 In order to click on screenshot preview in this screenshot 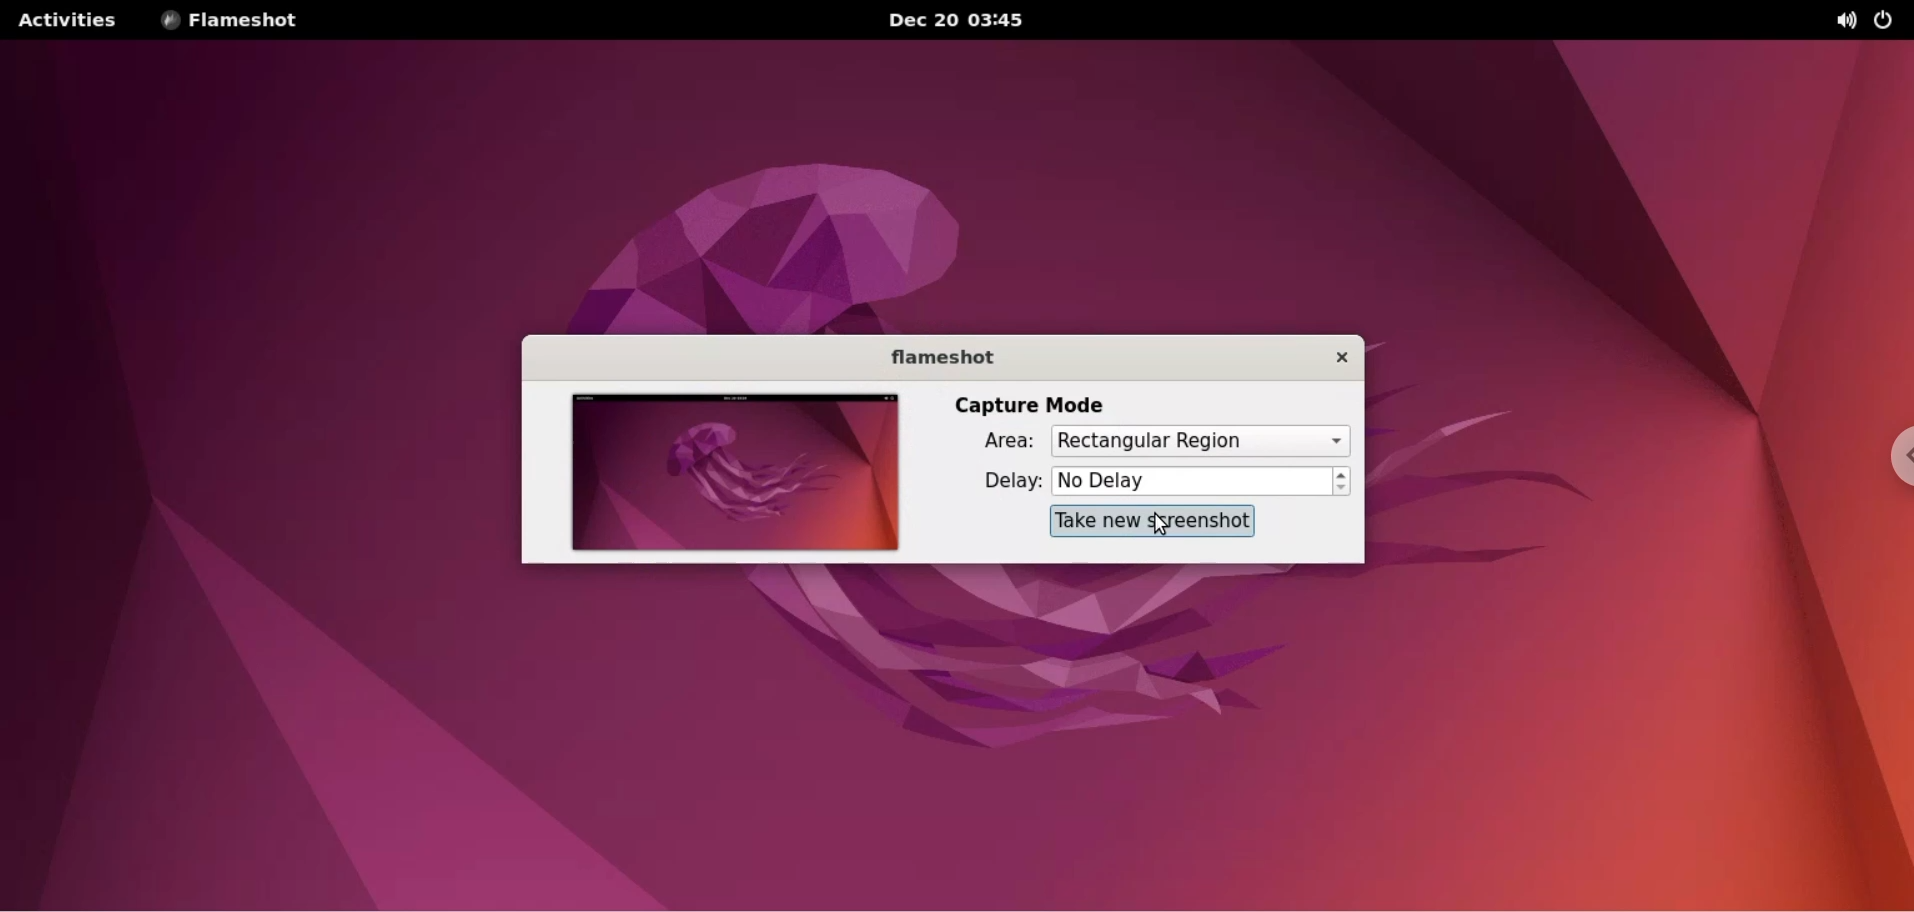, I will do `click(736, 477)`.